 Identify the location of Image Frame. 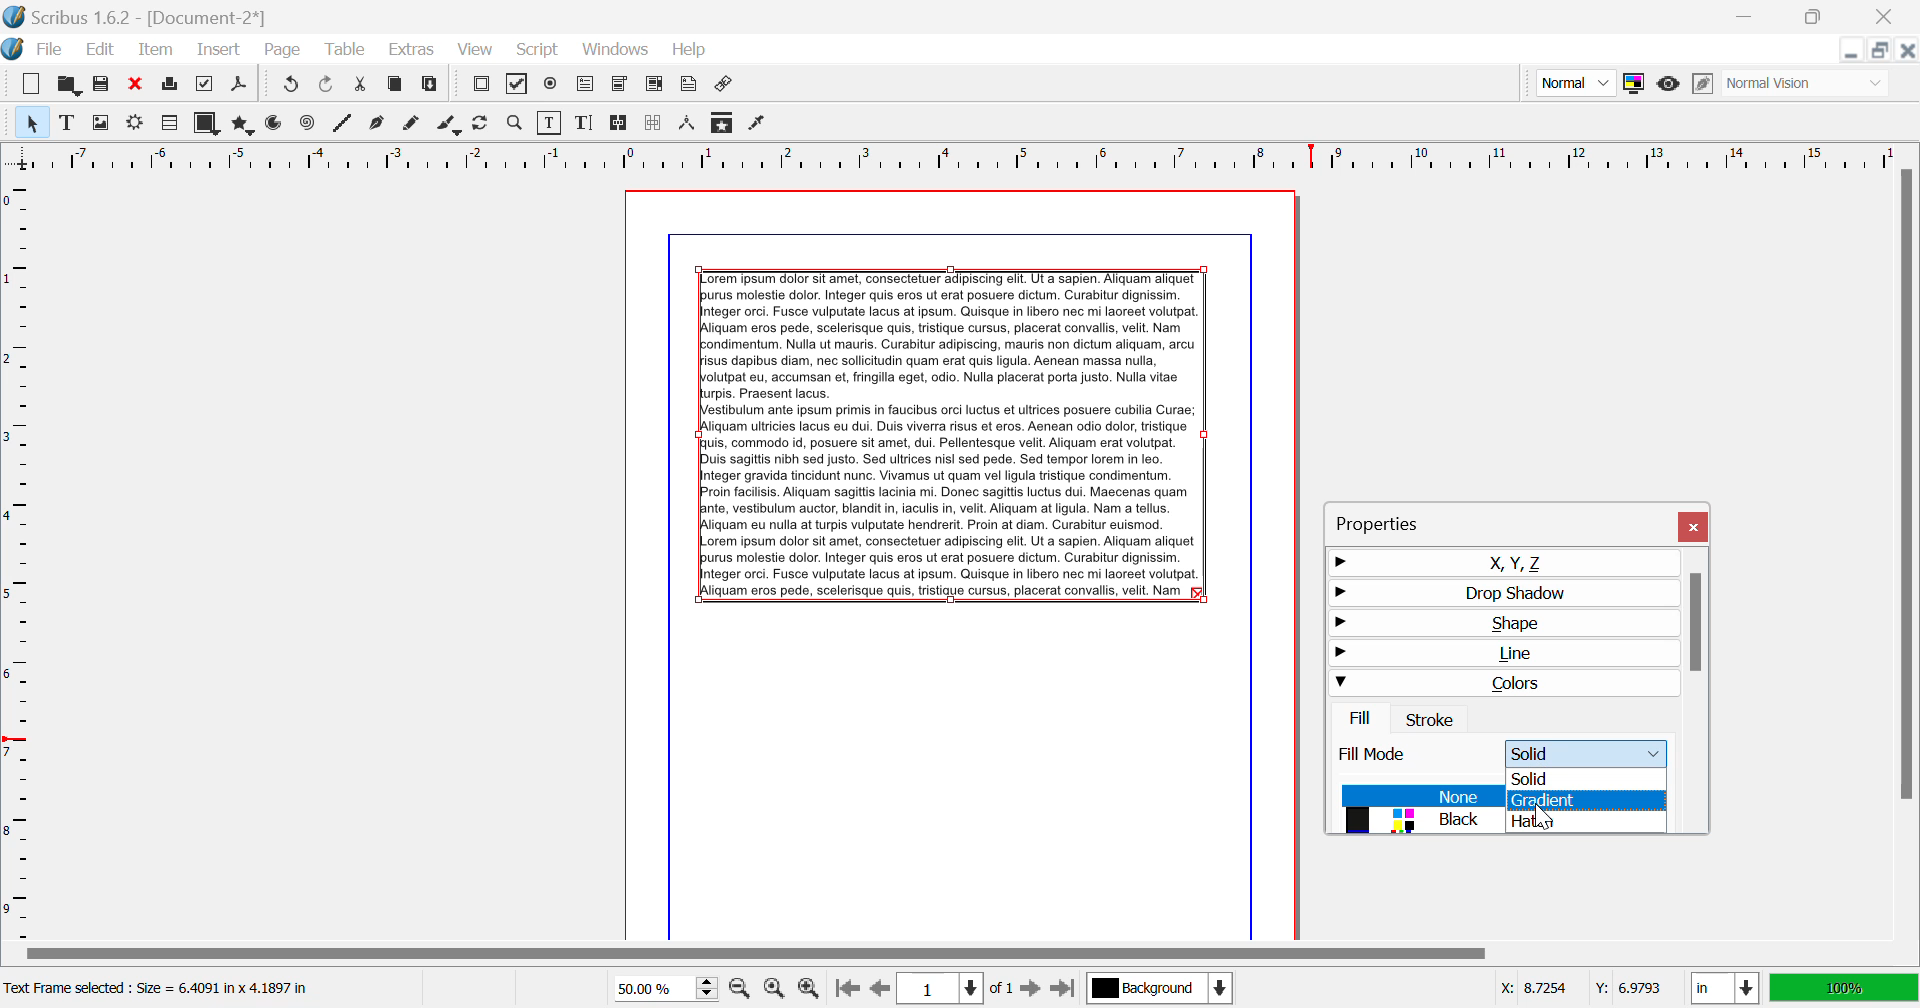
(100, 122).